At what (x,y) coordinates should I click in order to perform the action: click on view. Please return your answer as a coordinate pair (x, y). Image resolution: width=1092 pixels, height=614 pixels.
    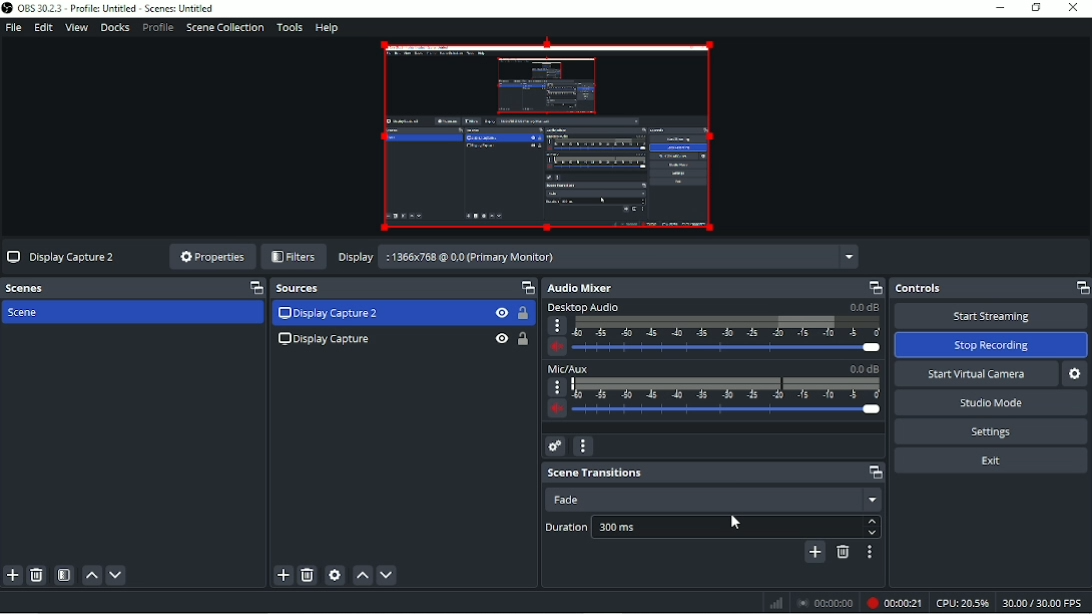
    Looking at the image, I should click on (499, 339).